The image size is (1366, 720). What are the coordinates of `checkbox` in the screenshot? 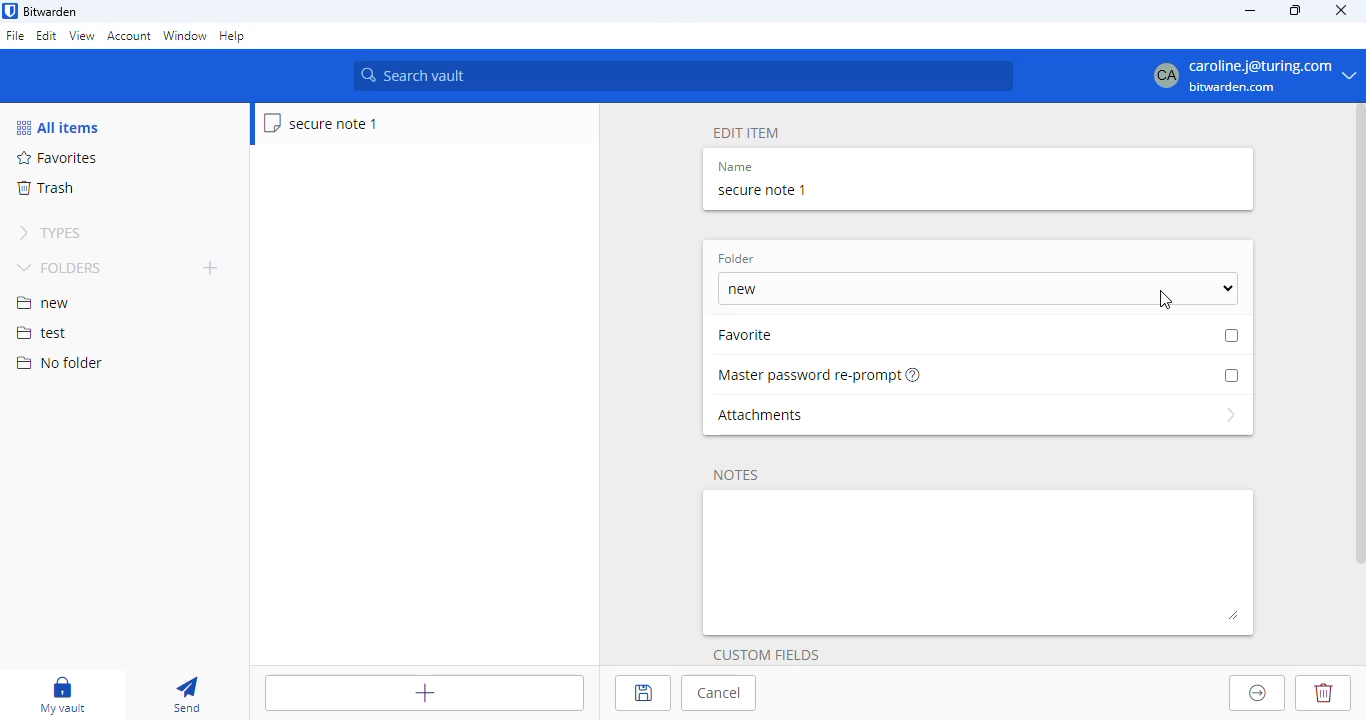 It's located at (1231, 375).